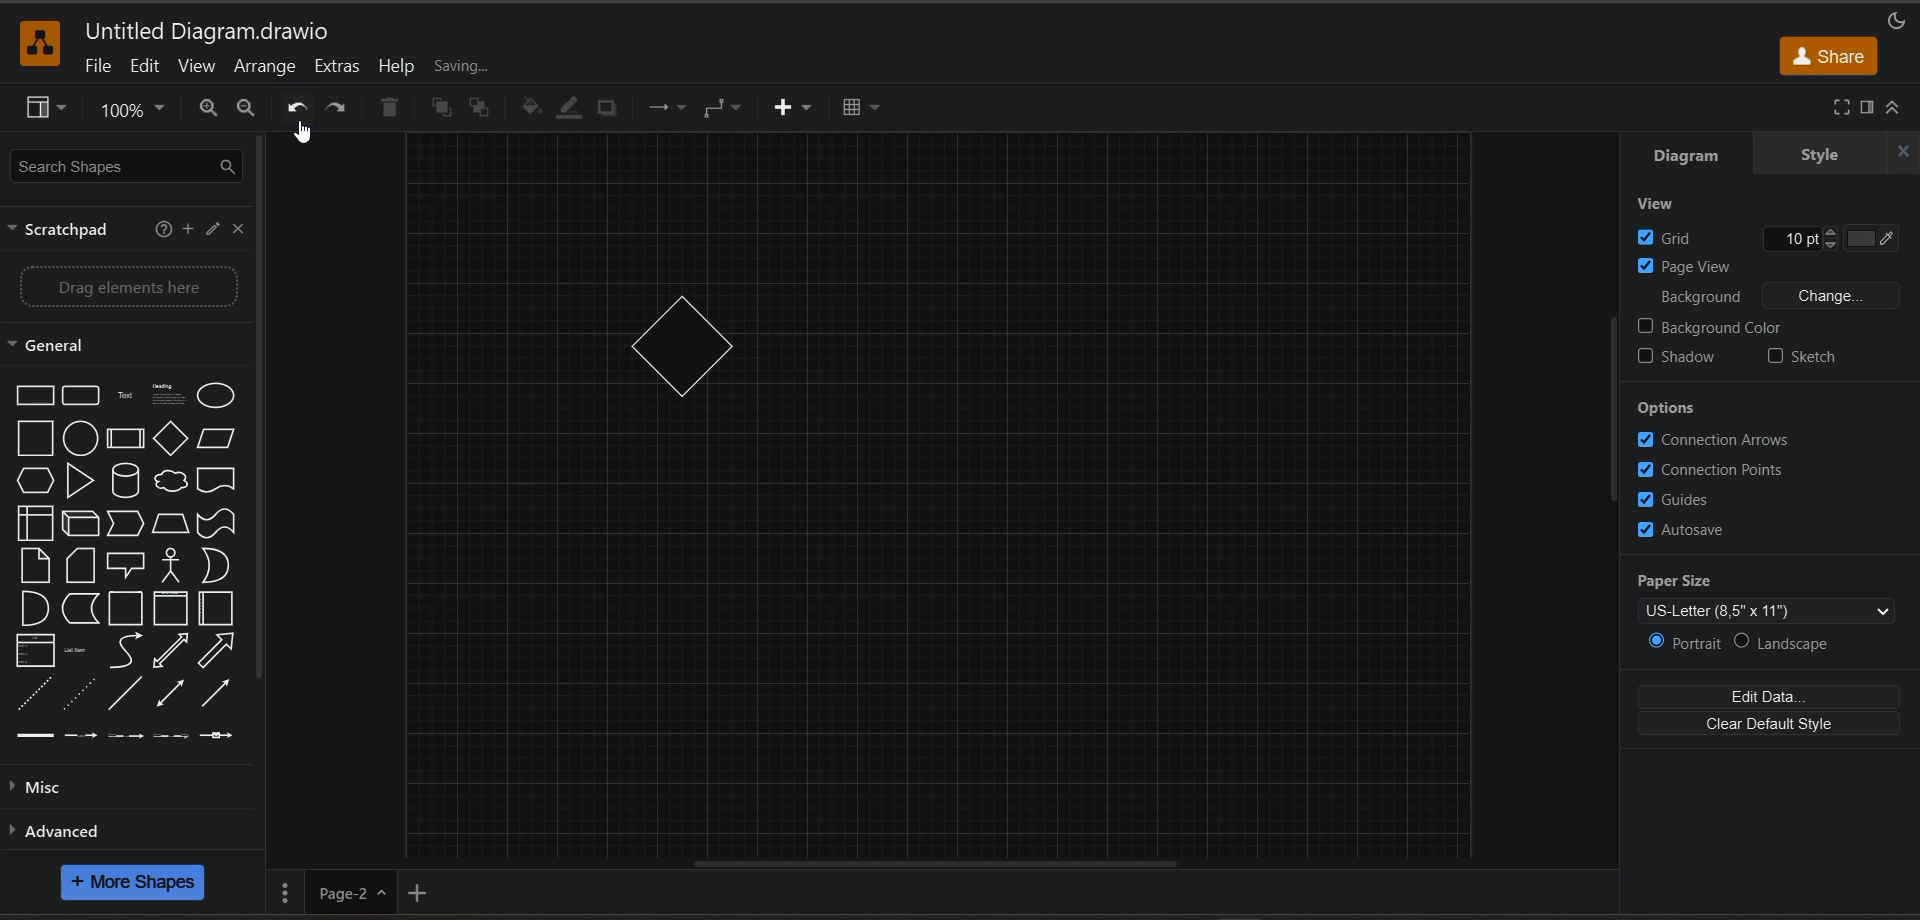 This screenshot has height=920, width=1920. I want to click on close, so click(1902, 151).